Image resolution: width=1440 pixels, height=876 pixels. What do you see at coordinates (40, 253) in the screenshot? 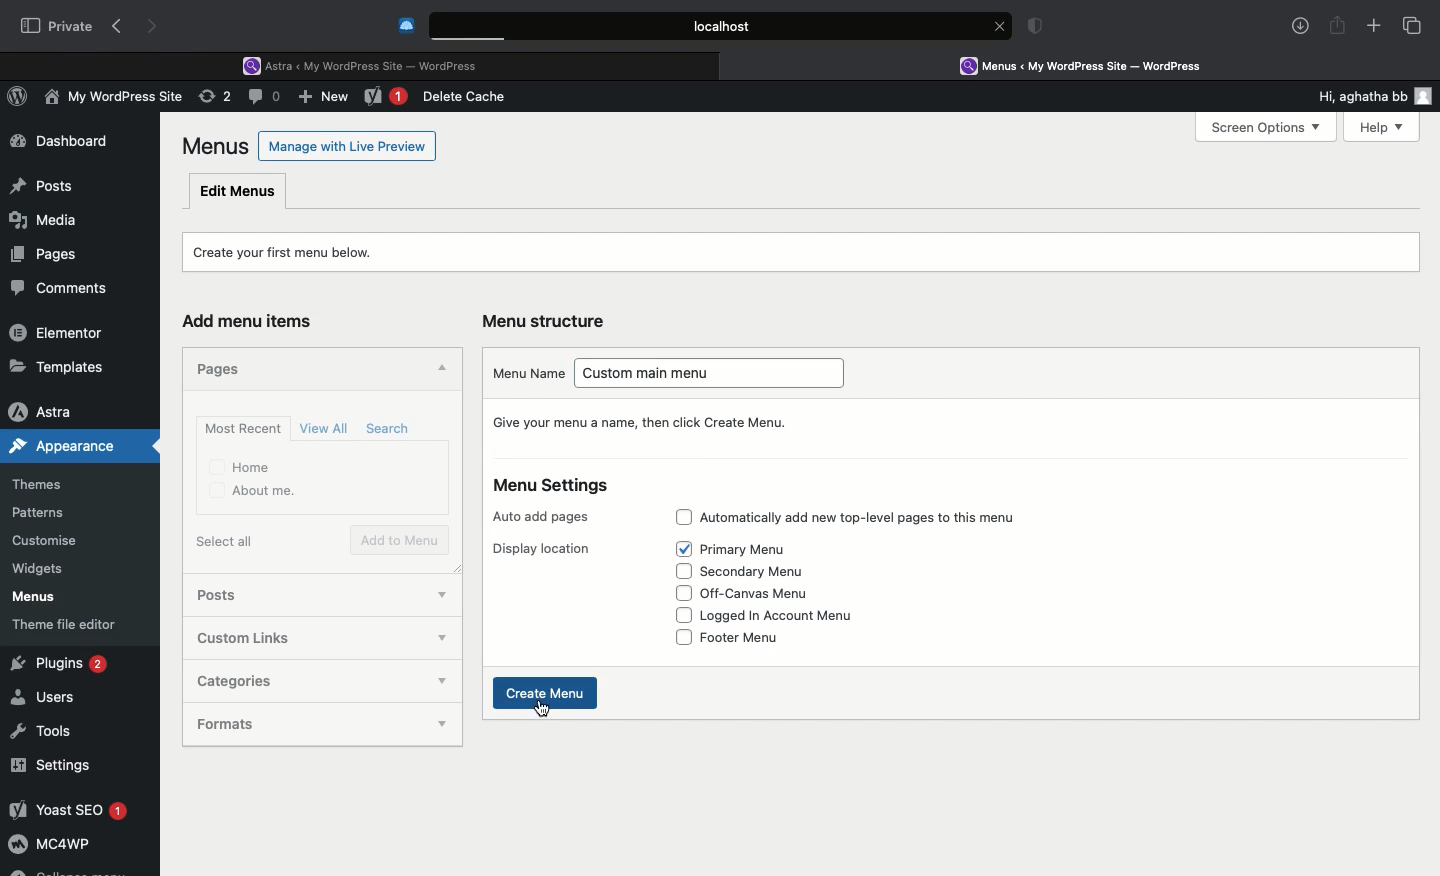
I see `Pages` at bounding box center [40, 253].